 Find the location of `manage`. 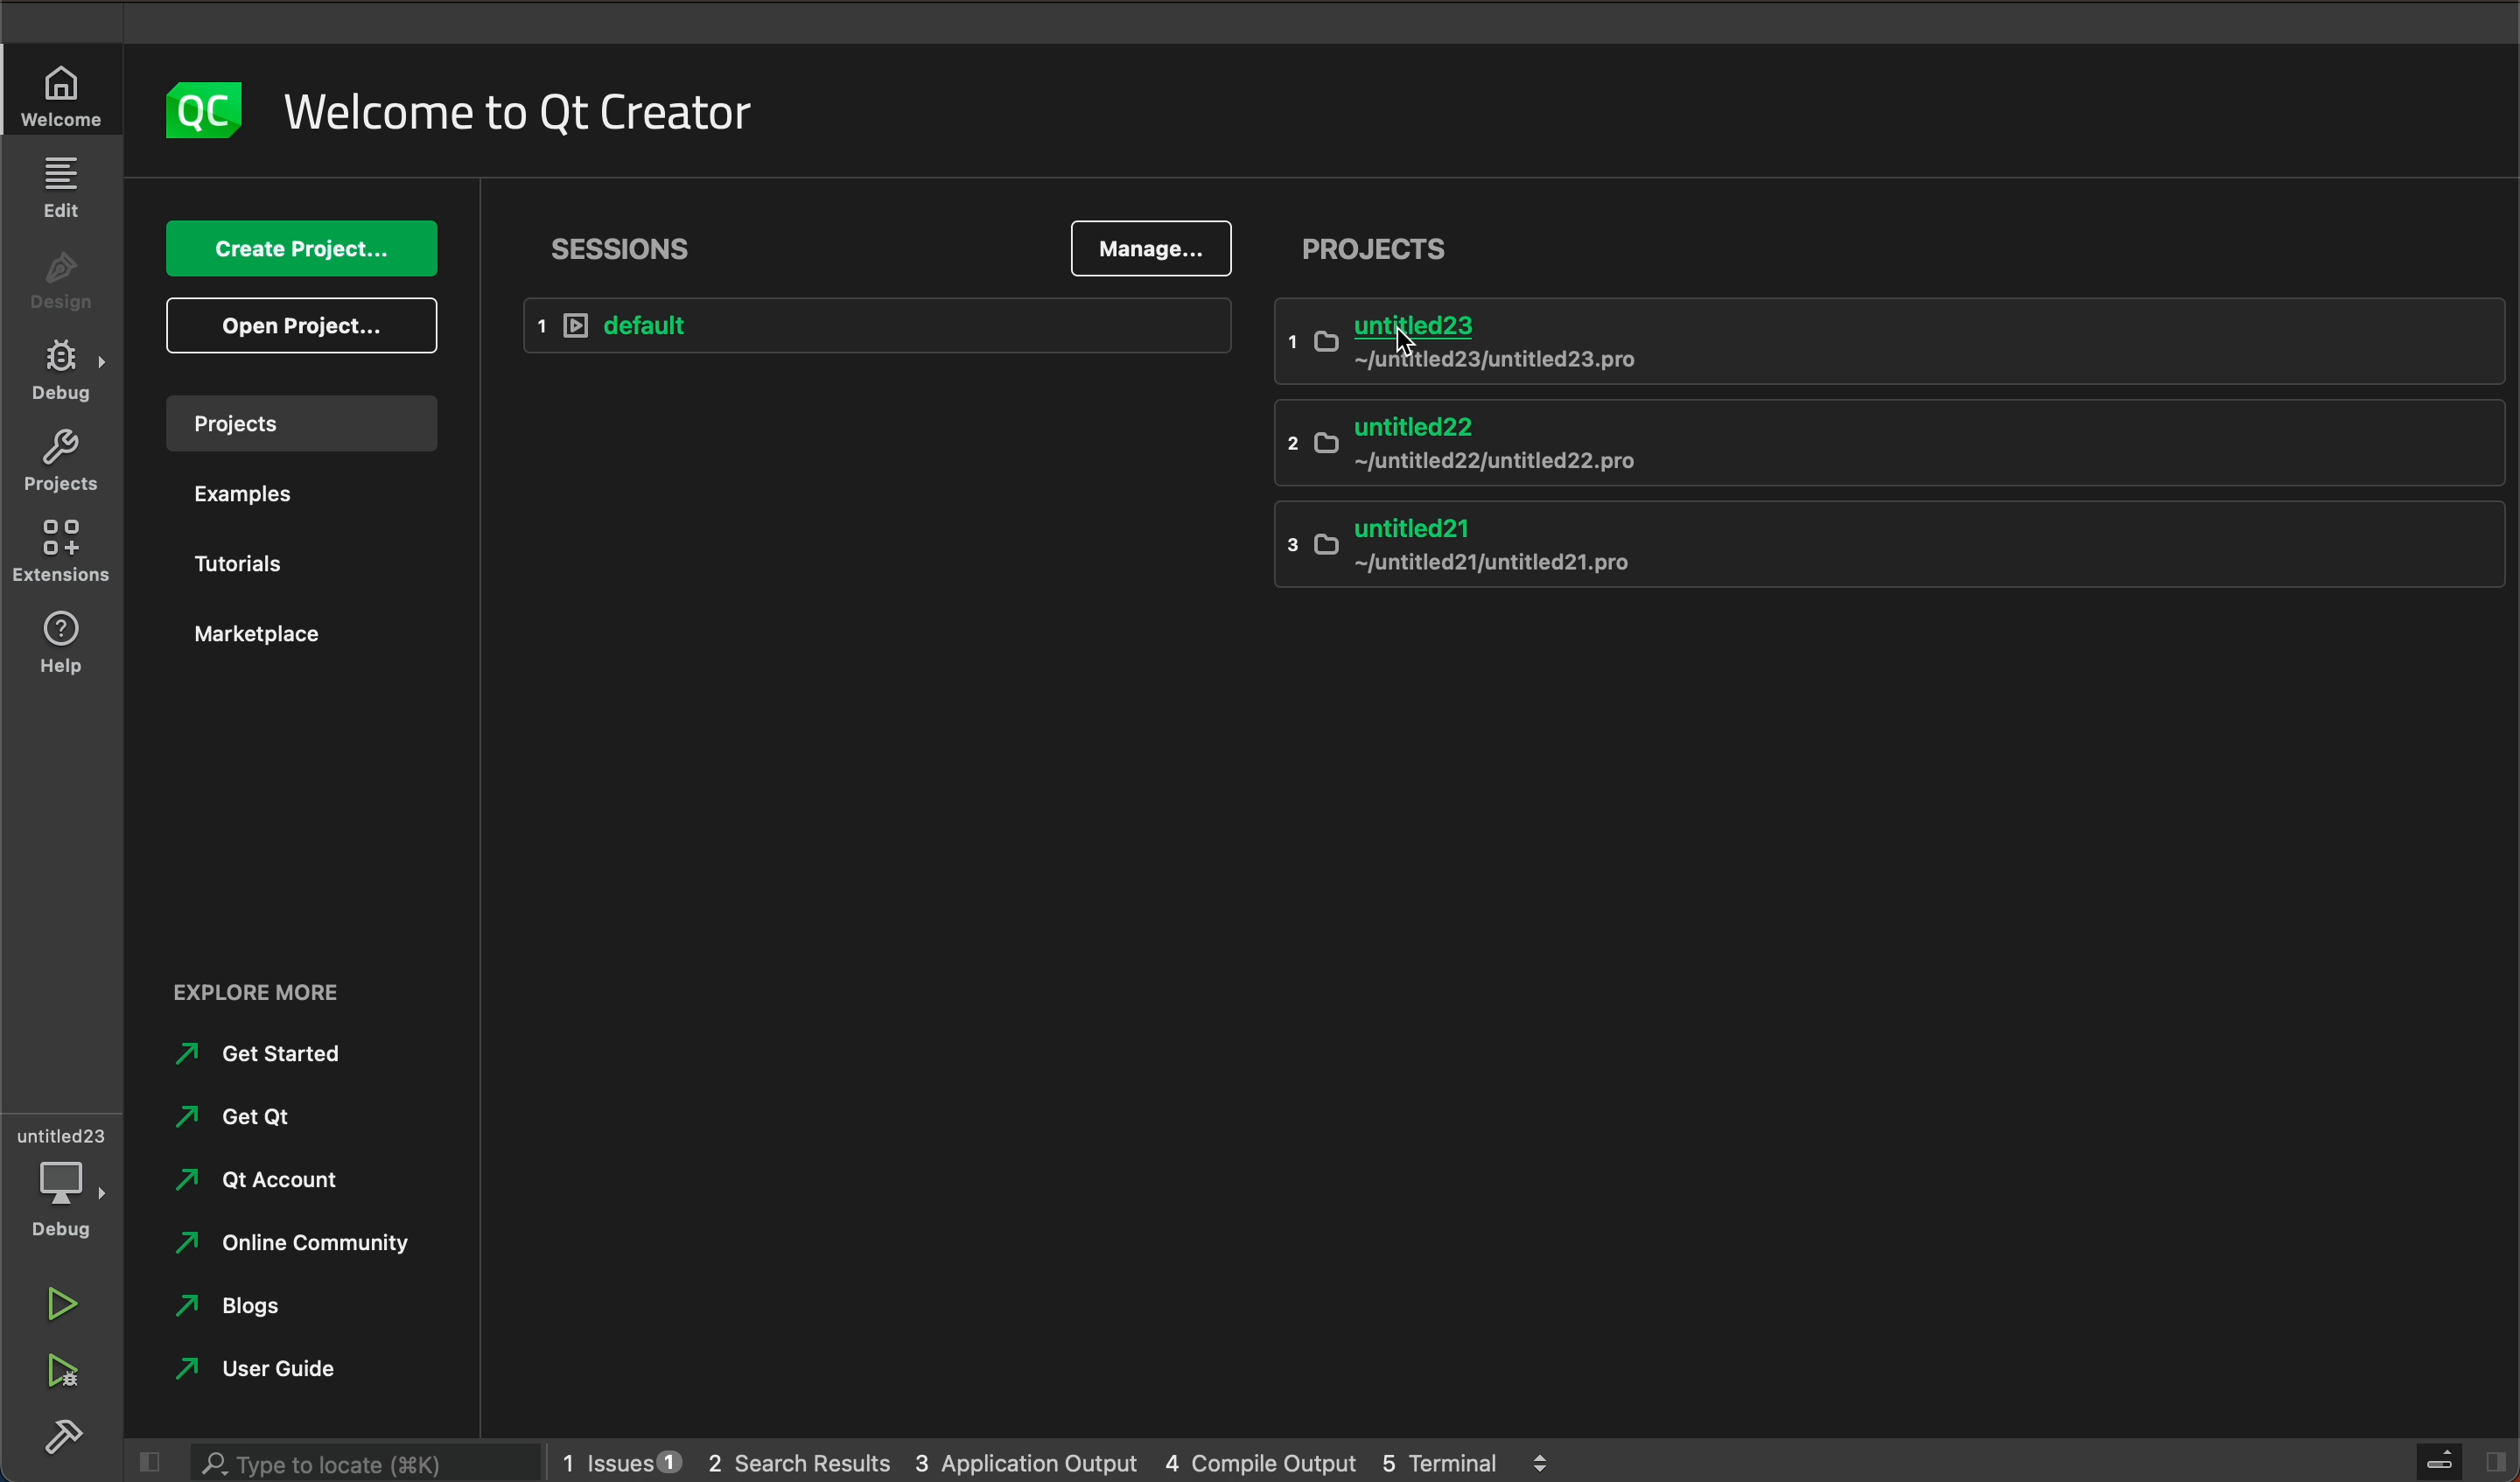

manage is located at coordinates (1149, 246).